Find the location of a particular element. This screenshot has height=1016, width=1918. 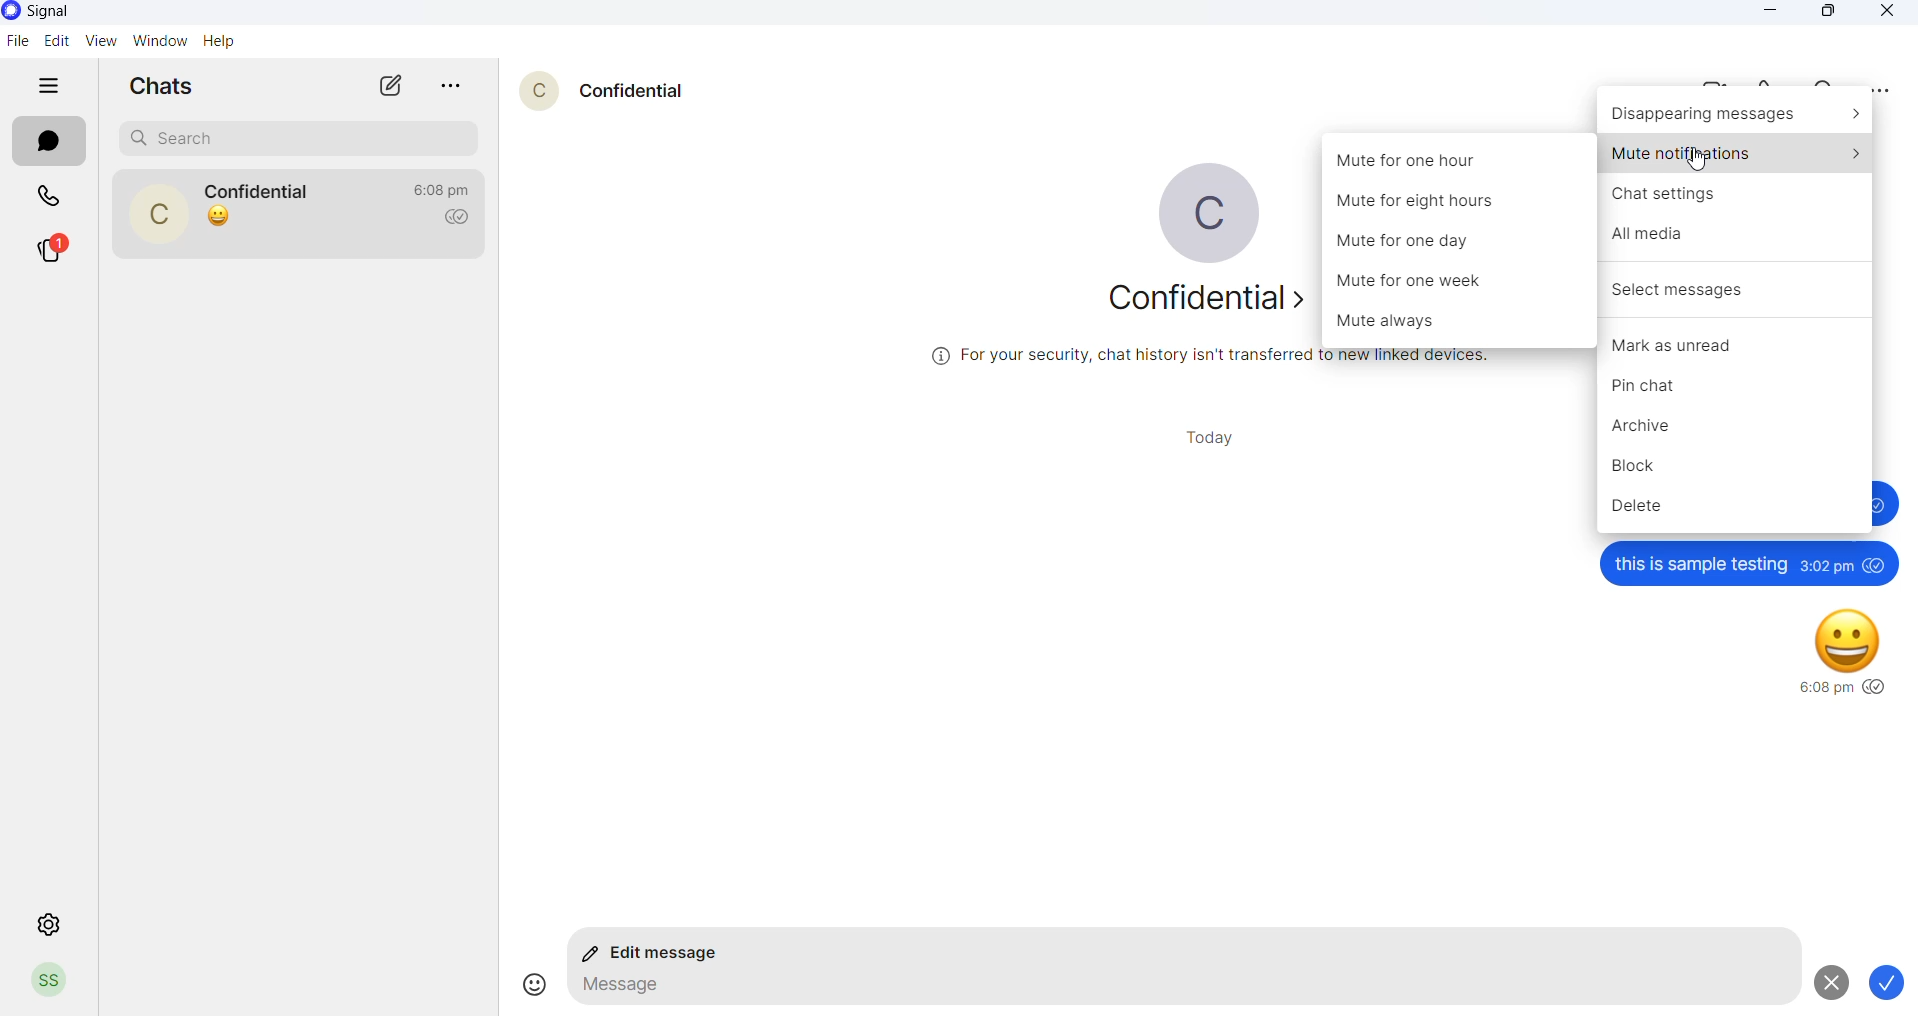

profile picture is located at coordinates (529, 87).